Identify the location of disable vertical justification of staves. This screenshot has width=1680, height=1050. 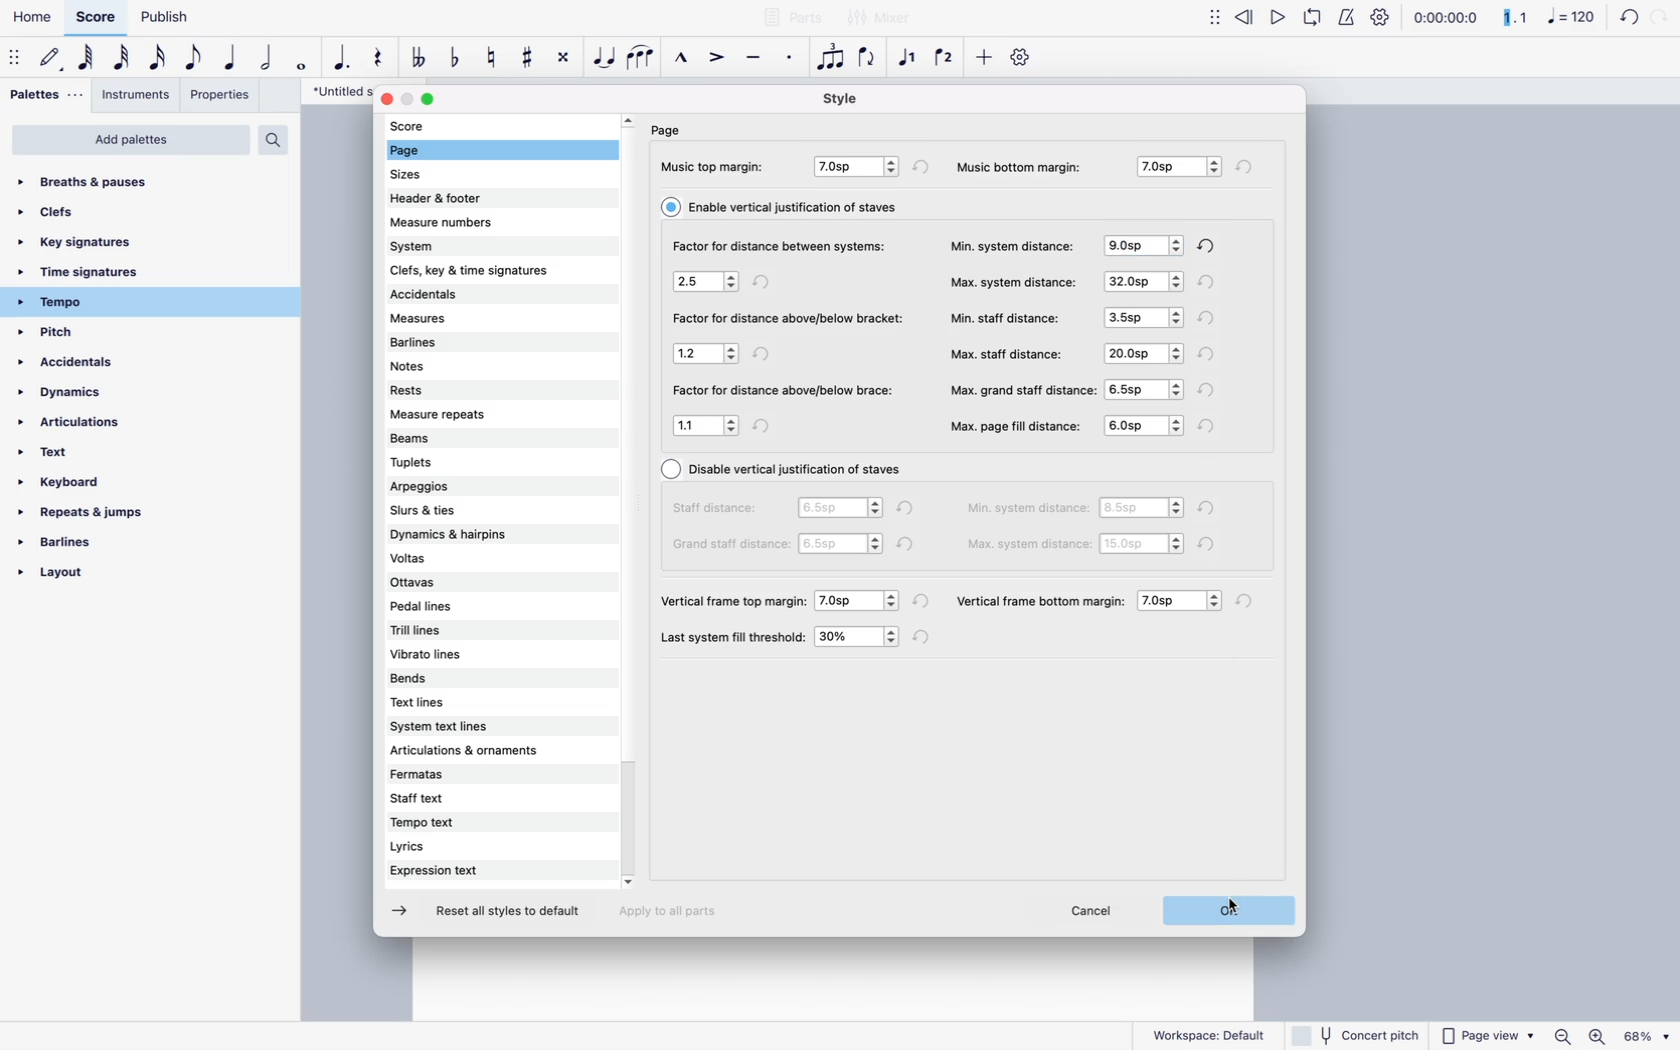
(785, 470).